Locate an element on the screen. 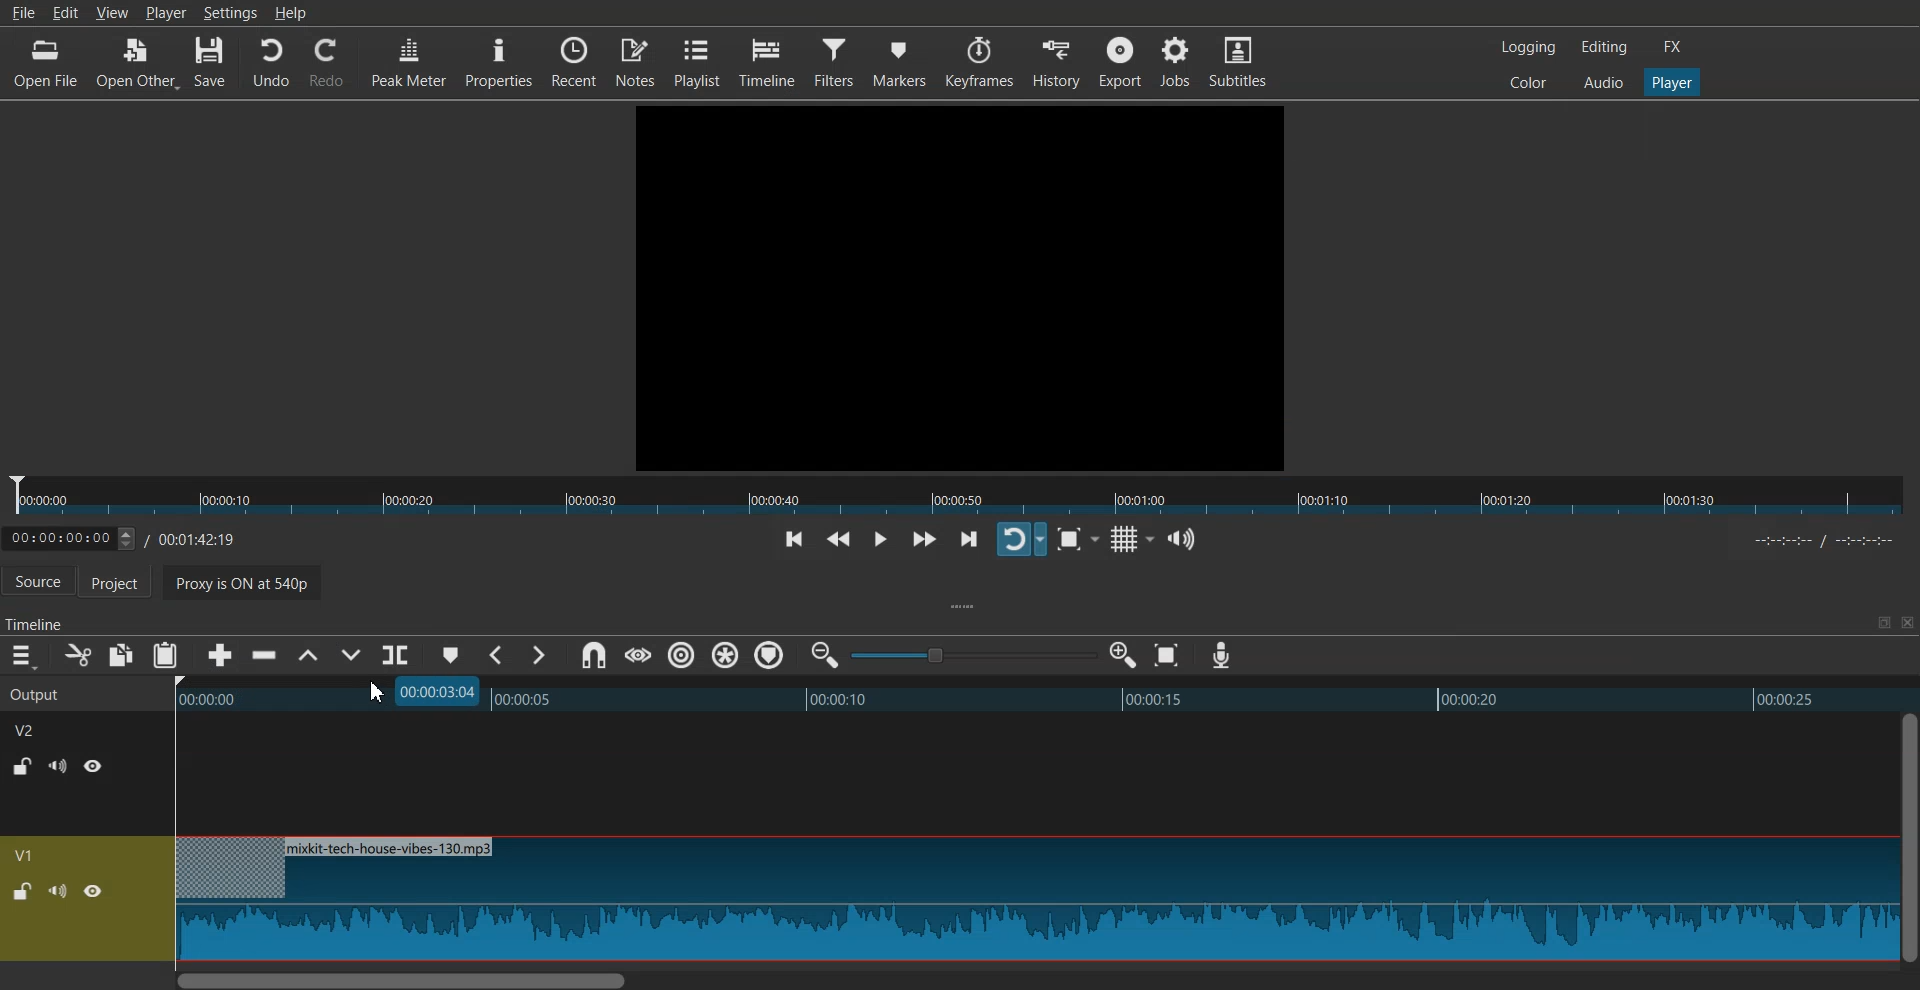 The height and width of the screenshot is (990, 1920). Recent is located at coordinates (574, 60).